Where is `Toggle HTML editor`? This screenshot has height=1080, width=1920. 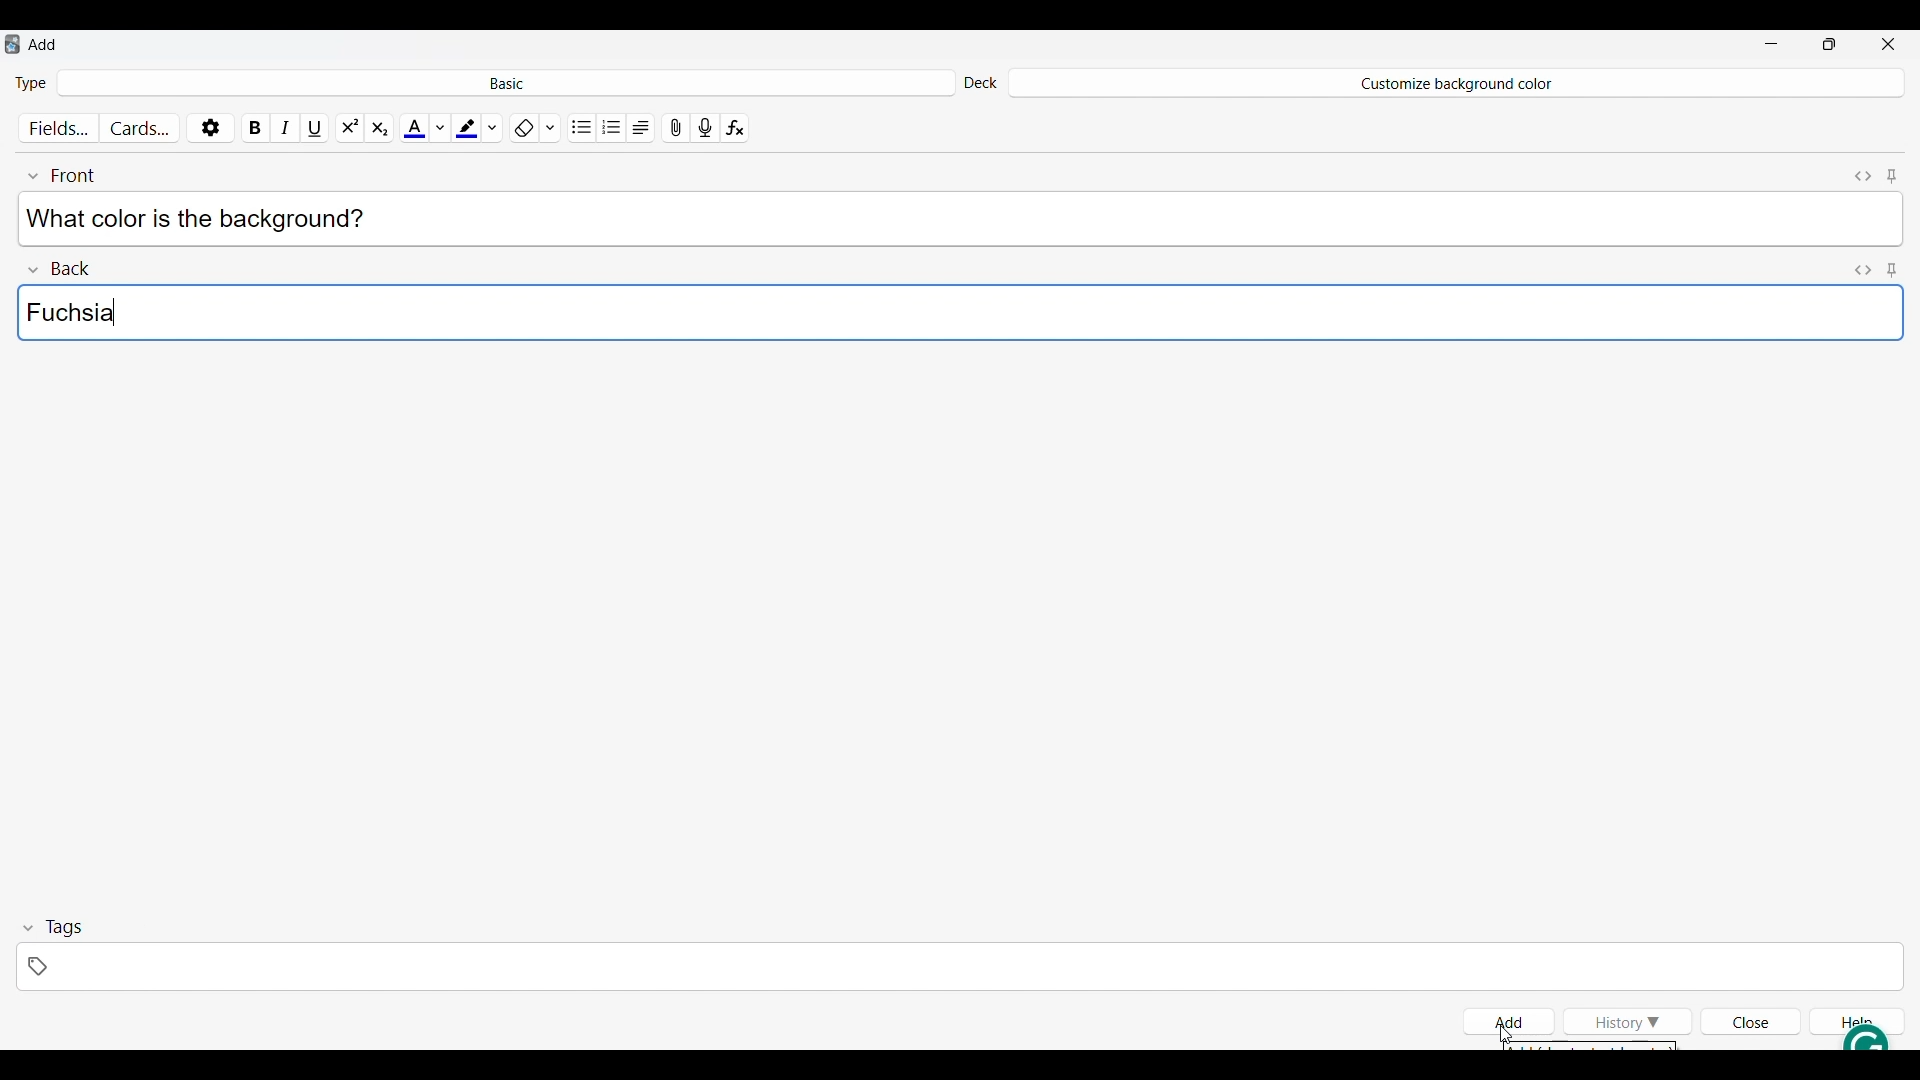 Toggle HTML editor is located at coordinates (1865, 173).